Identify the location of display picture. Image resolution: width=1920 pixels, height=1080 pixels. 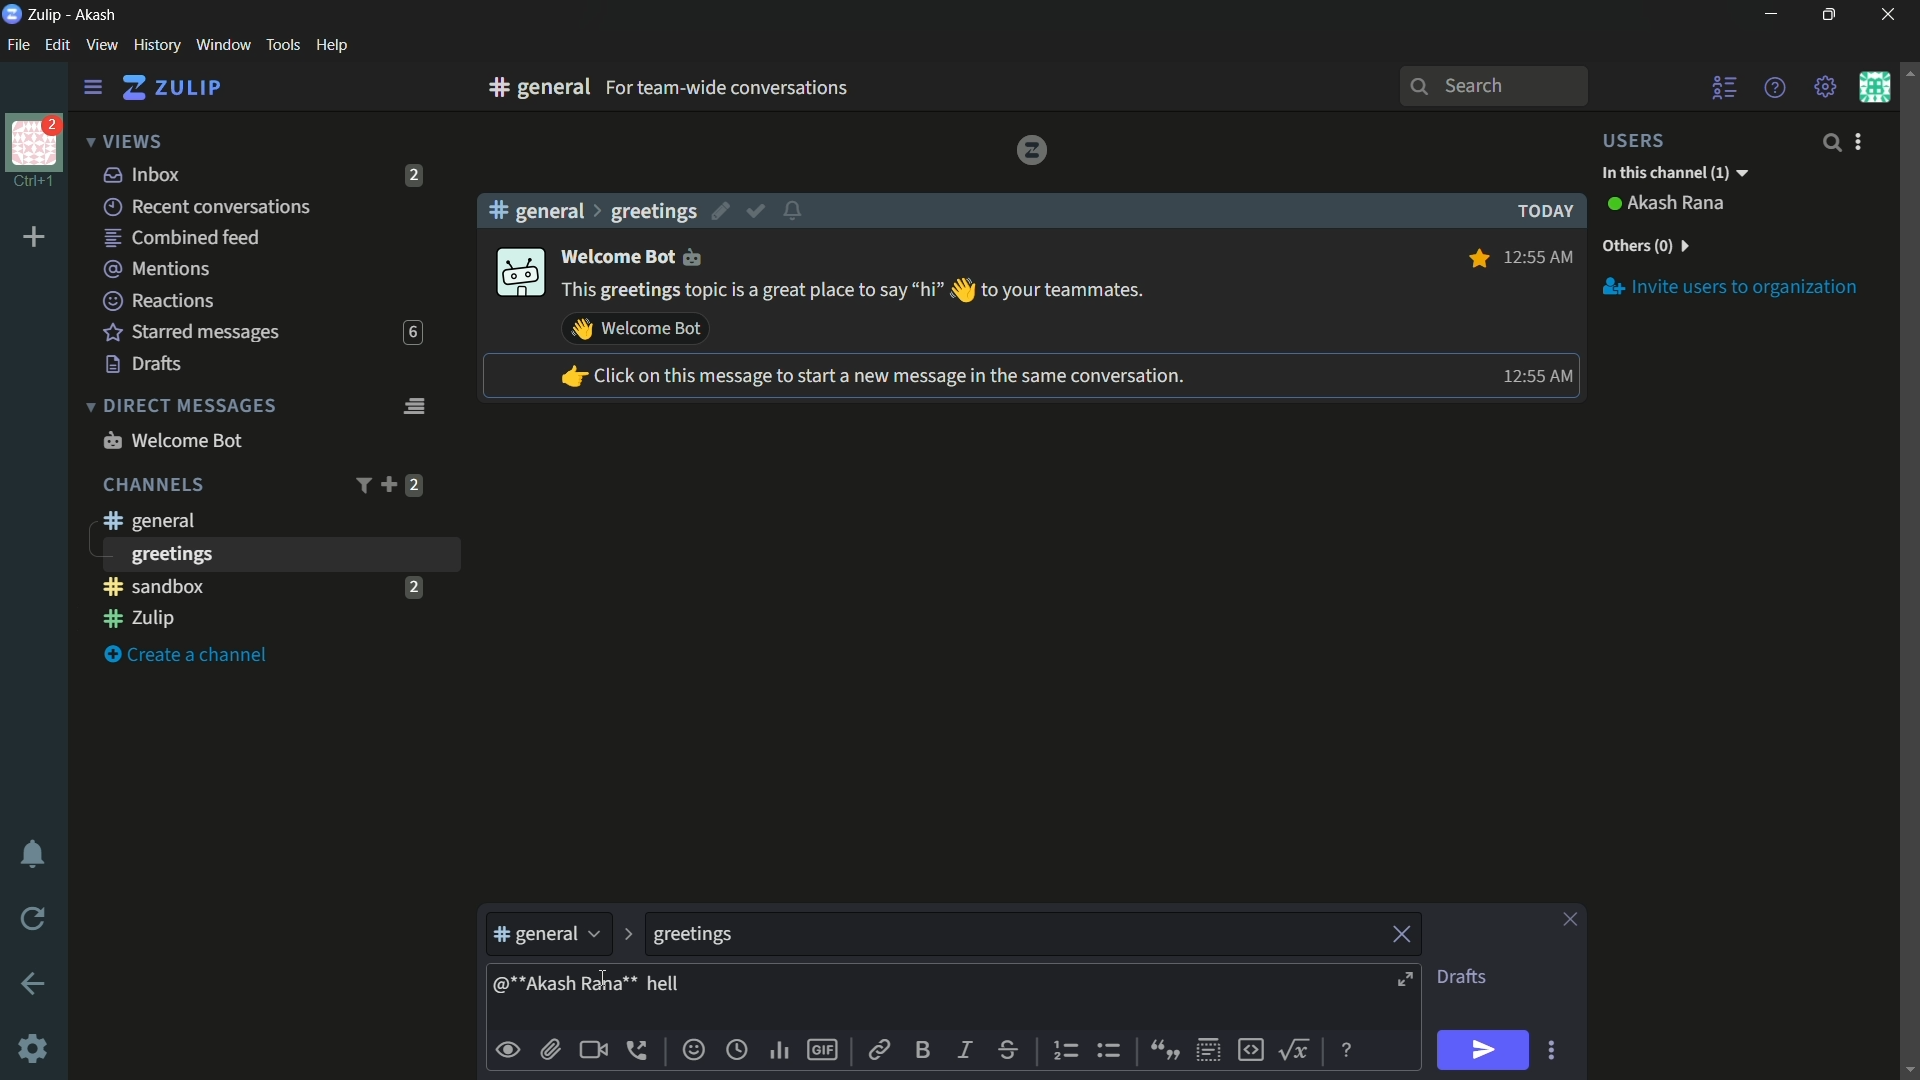
(518, 274).